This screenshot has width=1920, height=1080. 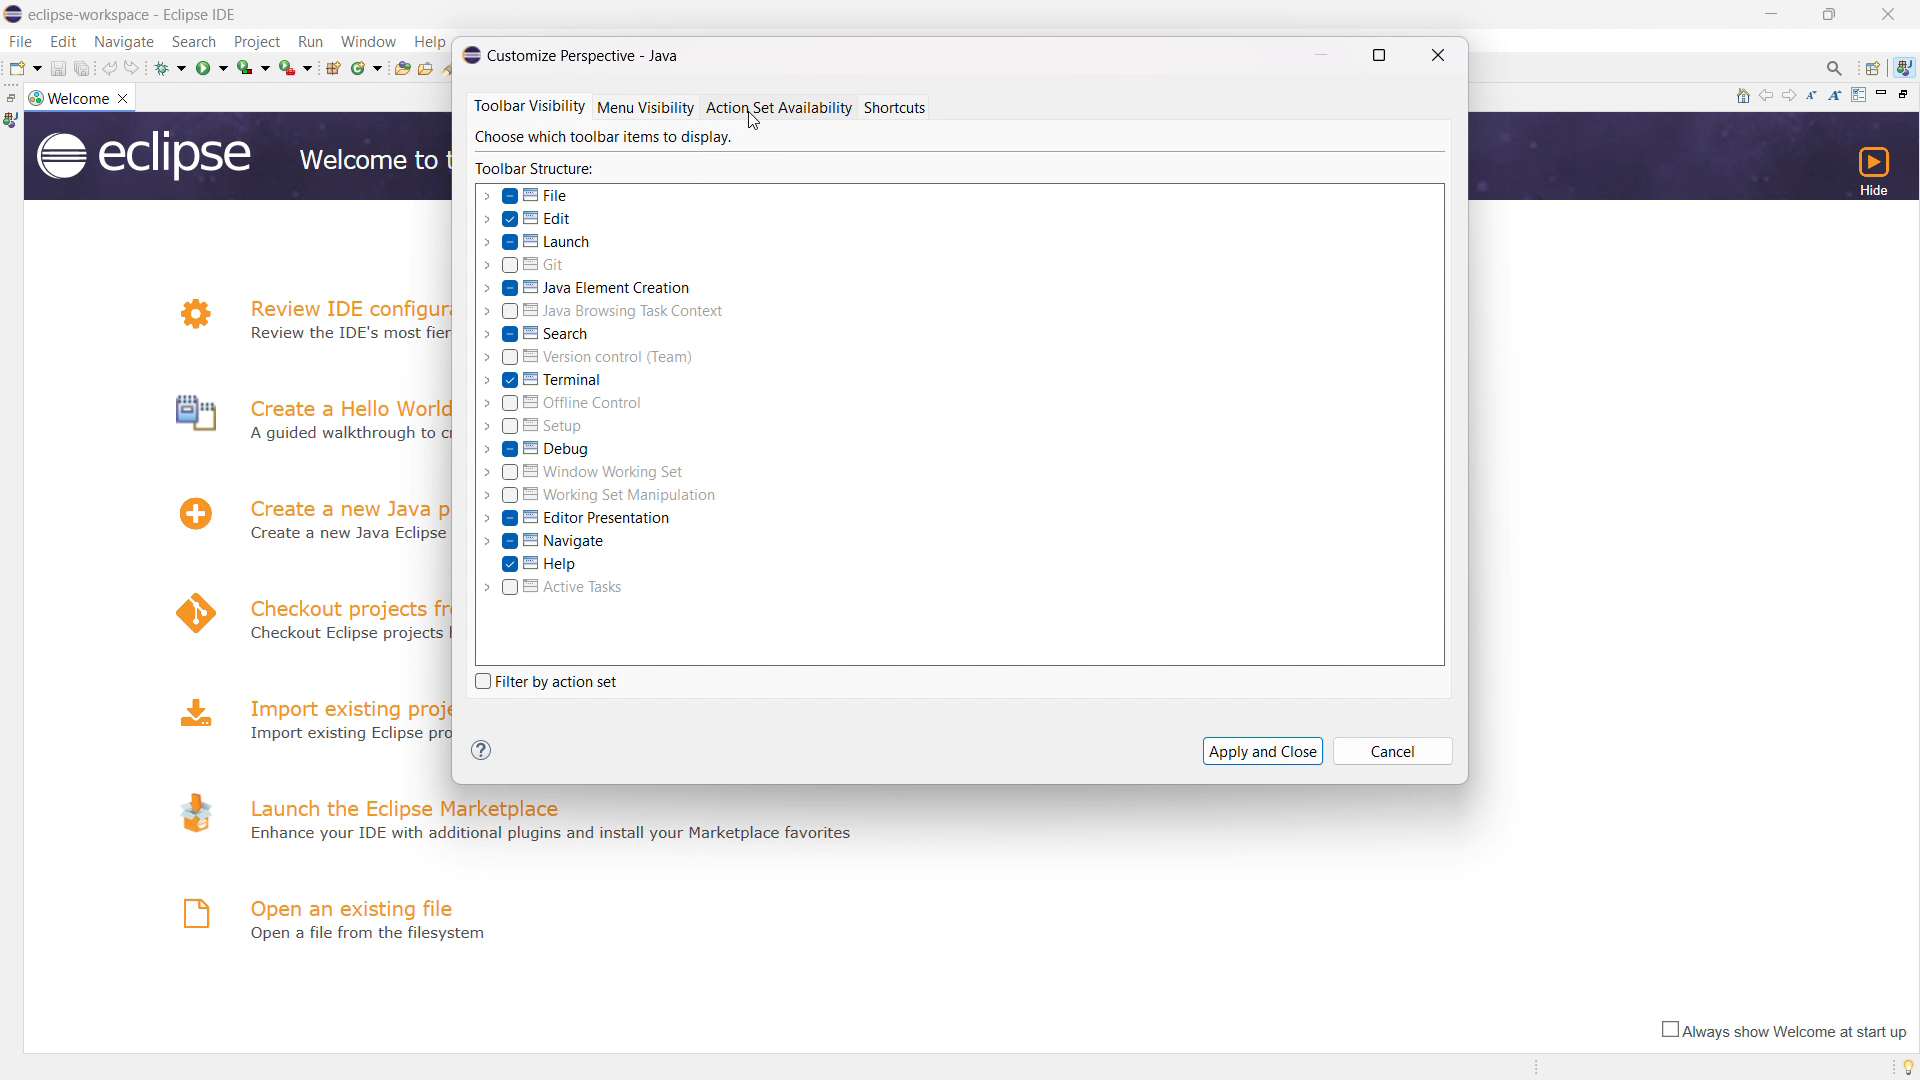 I want to click on help, so click(x=483, y=751).